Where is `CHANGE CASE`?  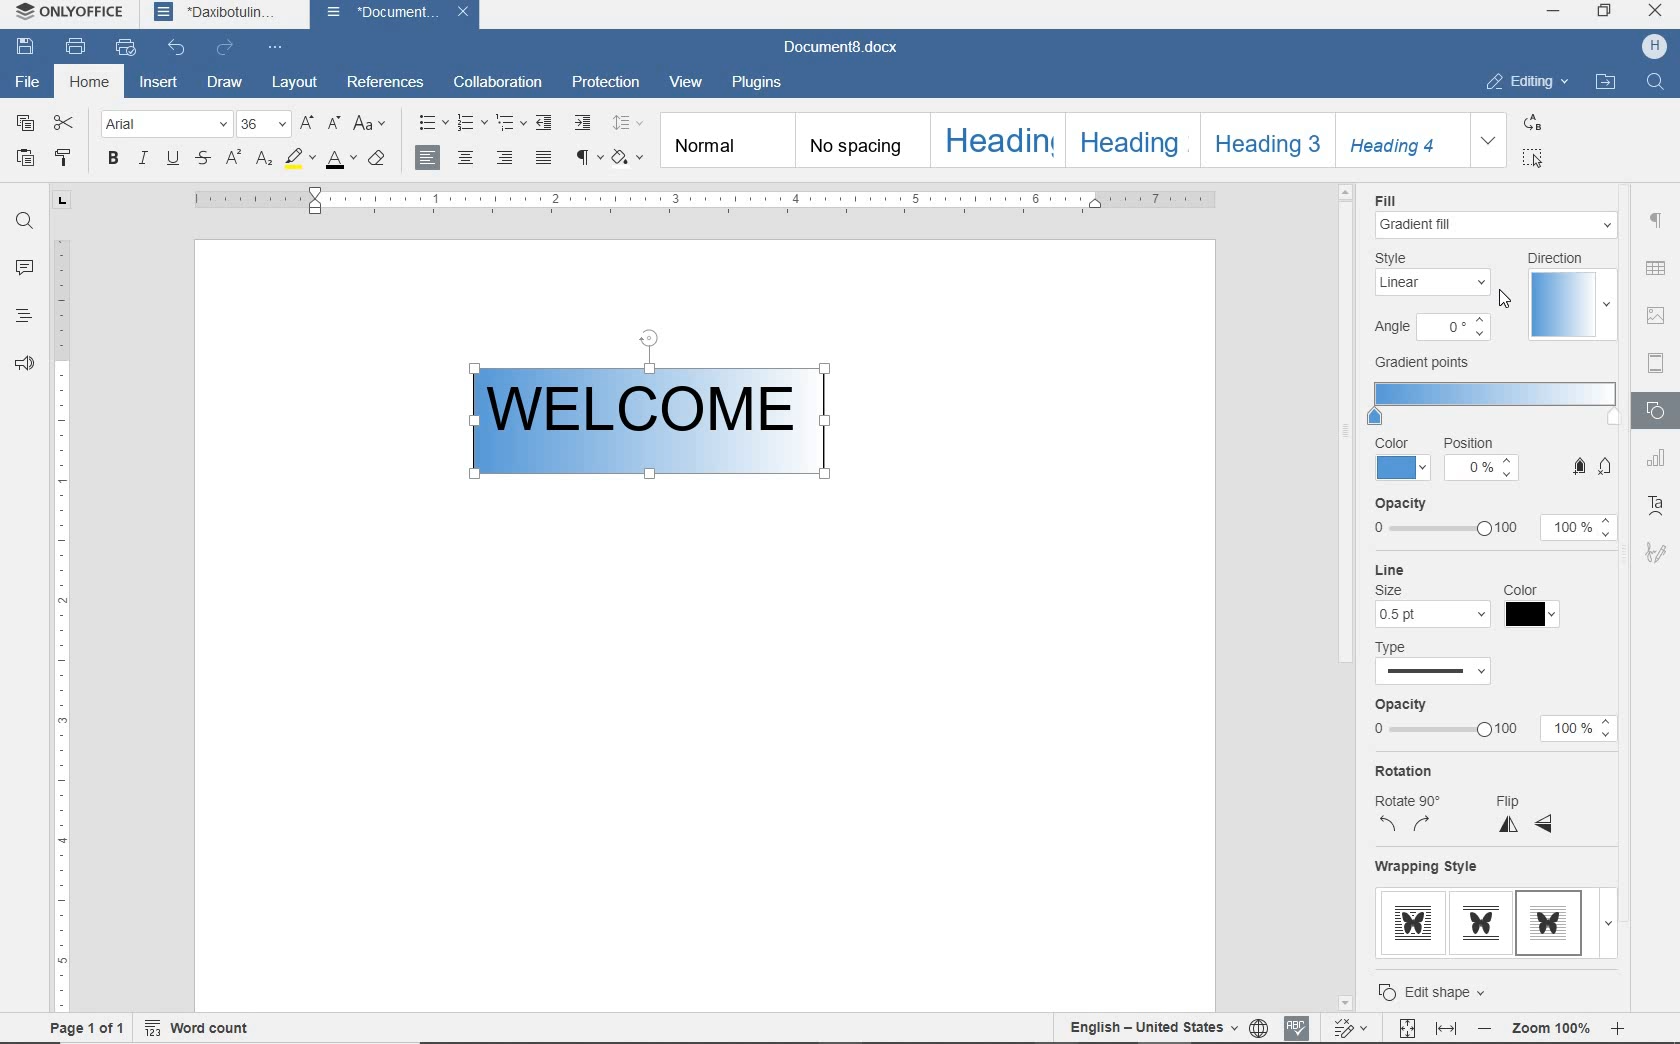 CHANGE CASE is located at coordinates (371, 124).